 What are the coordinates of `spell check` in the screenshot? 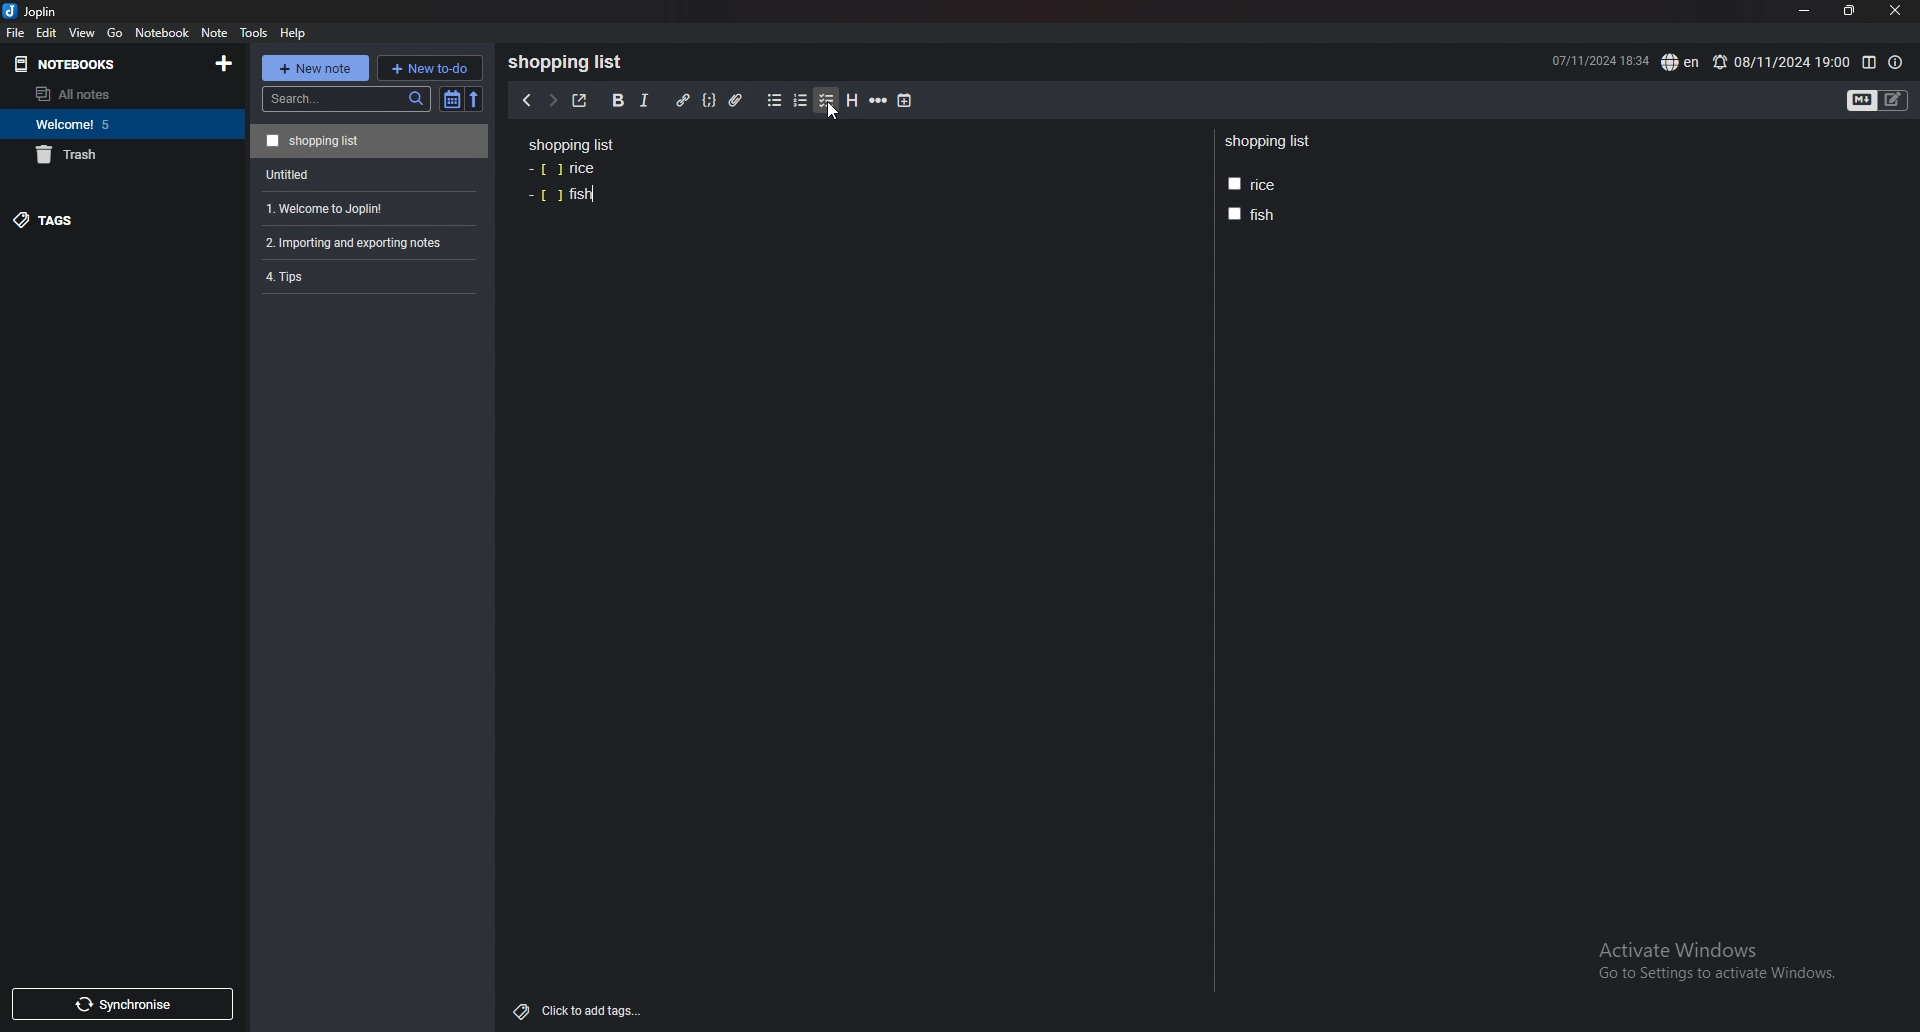 It's located at (1682, 62).